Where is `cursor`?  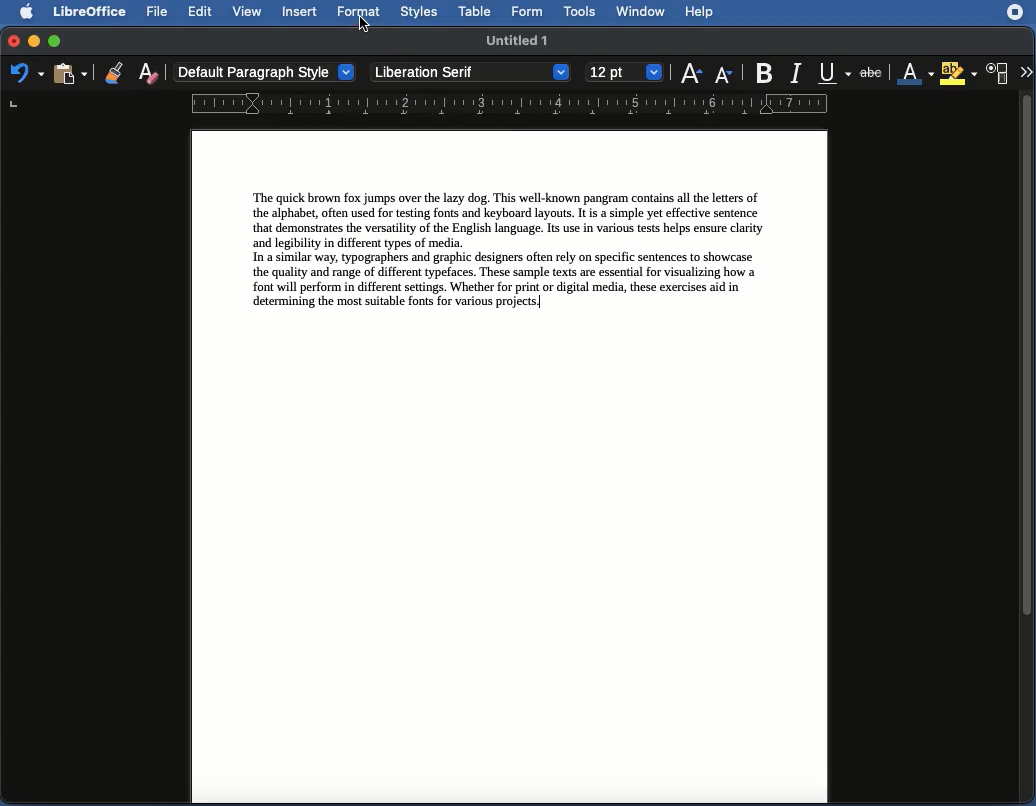 cursor is located at coordinates (365, 25).